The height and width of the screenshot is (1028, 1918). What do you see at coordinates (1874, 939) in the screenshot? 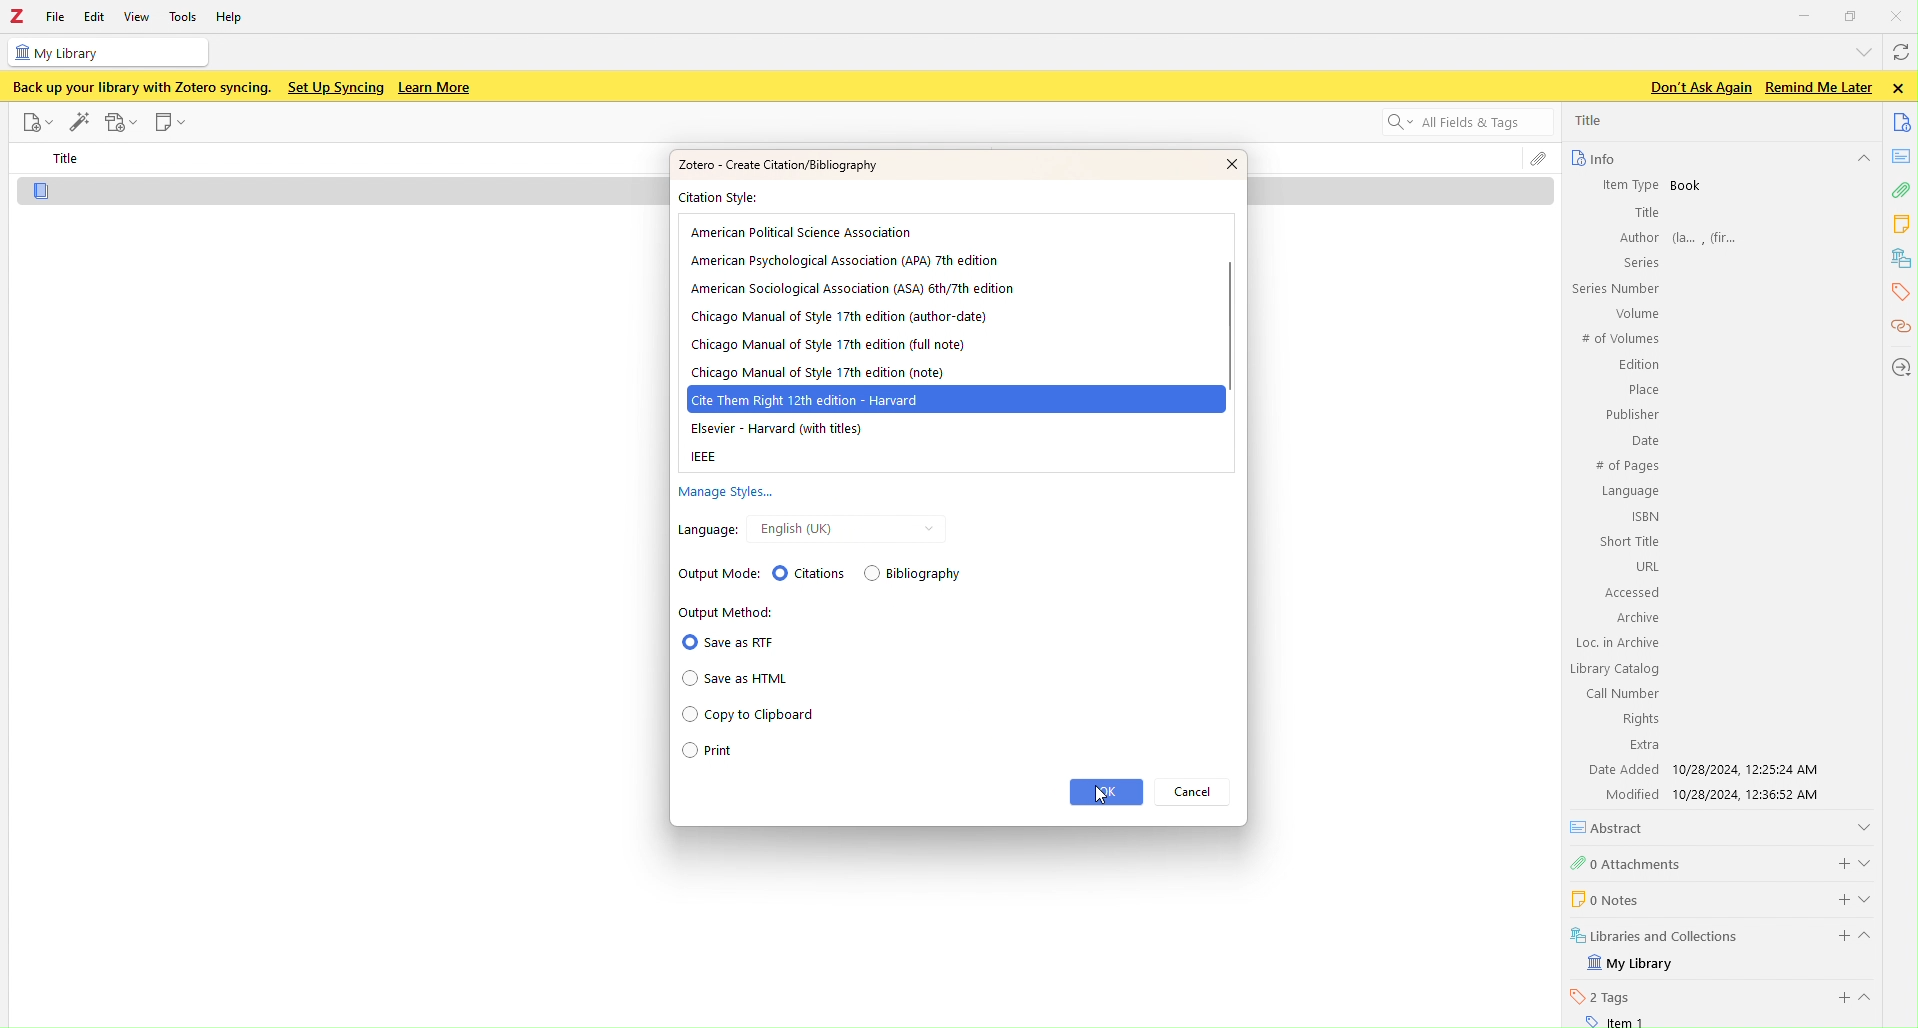
I see `hide` at bounding box center [1874, 939].